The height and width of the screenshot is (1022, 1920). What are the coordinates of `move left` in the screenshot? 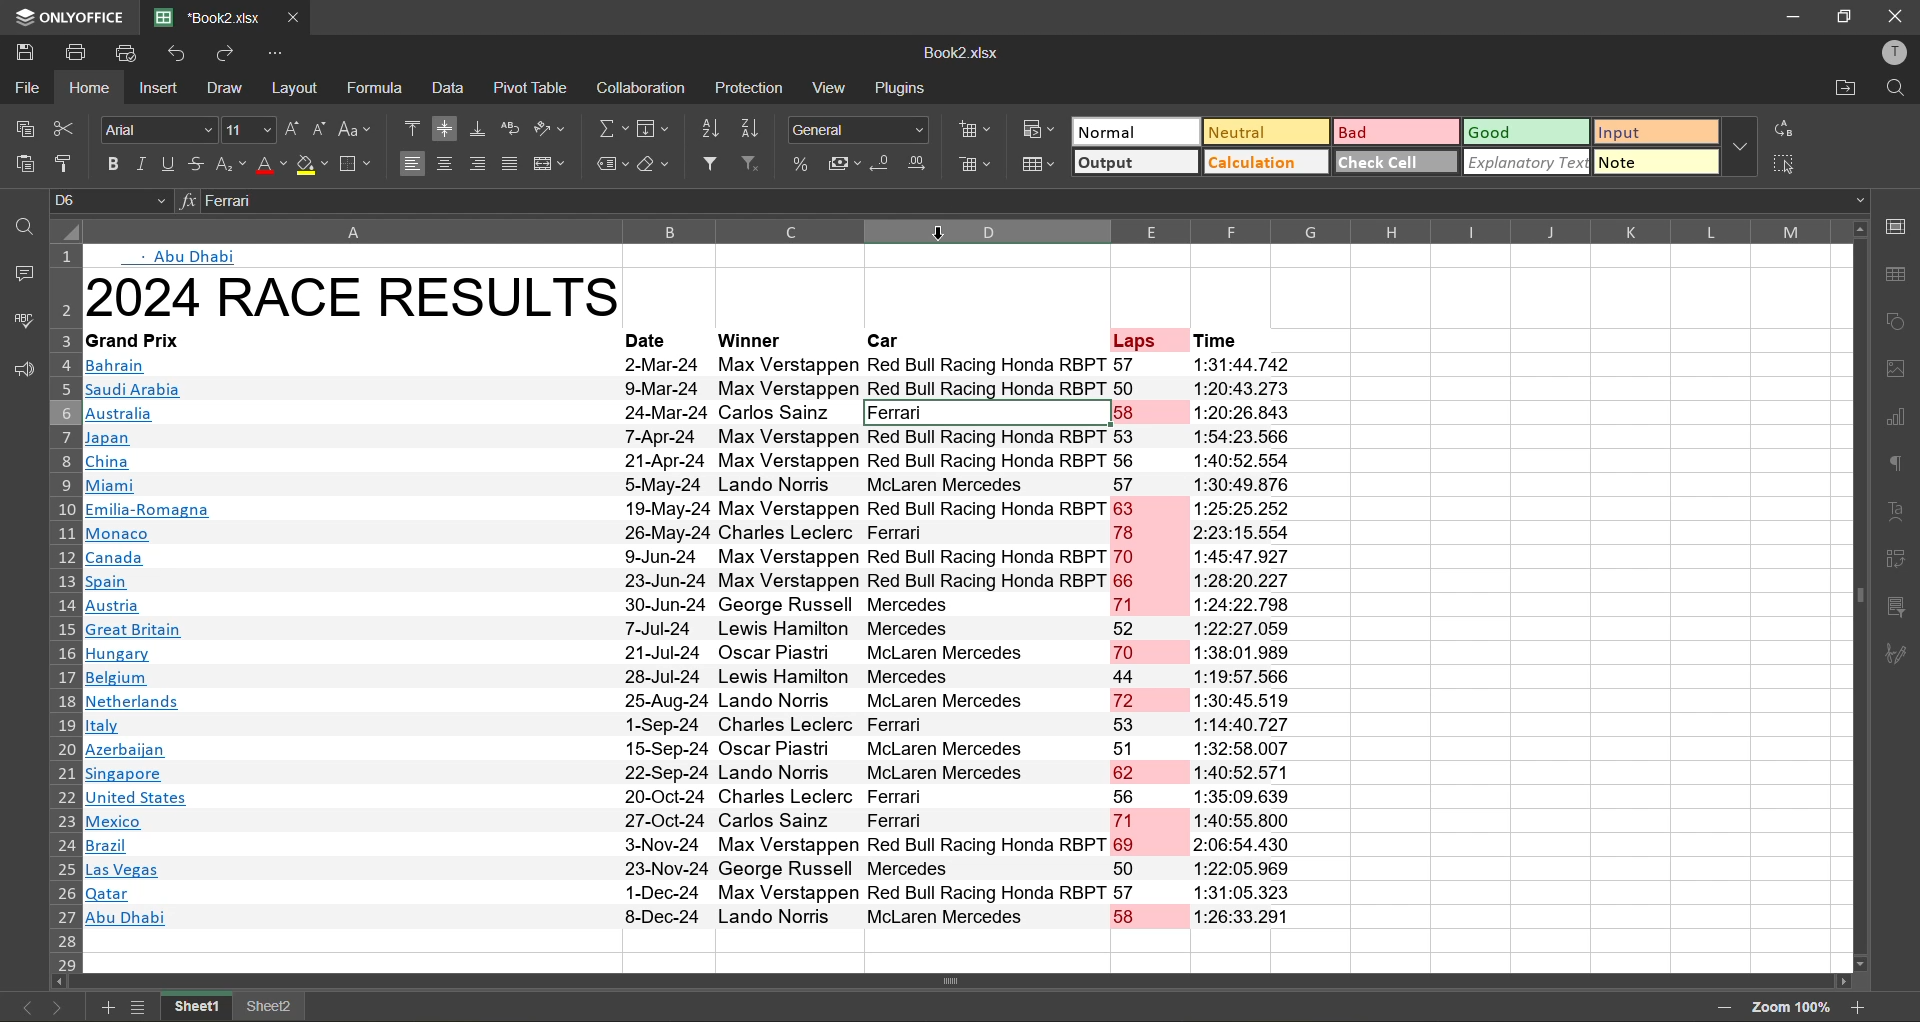 It's located at (62, 983).